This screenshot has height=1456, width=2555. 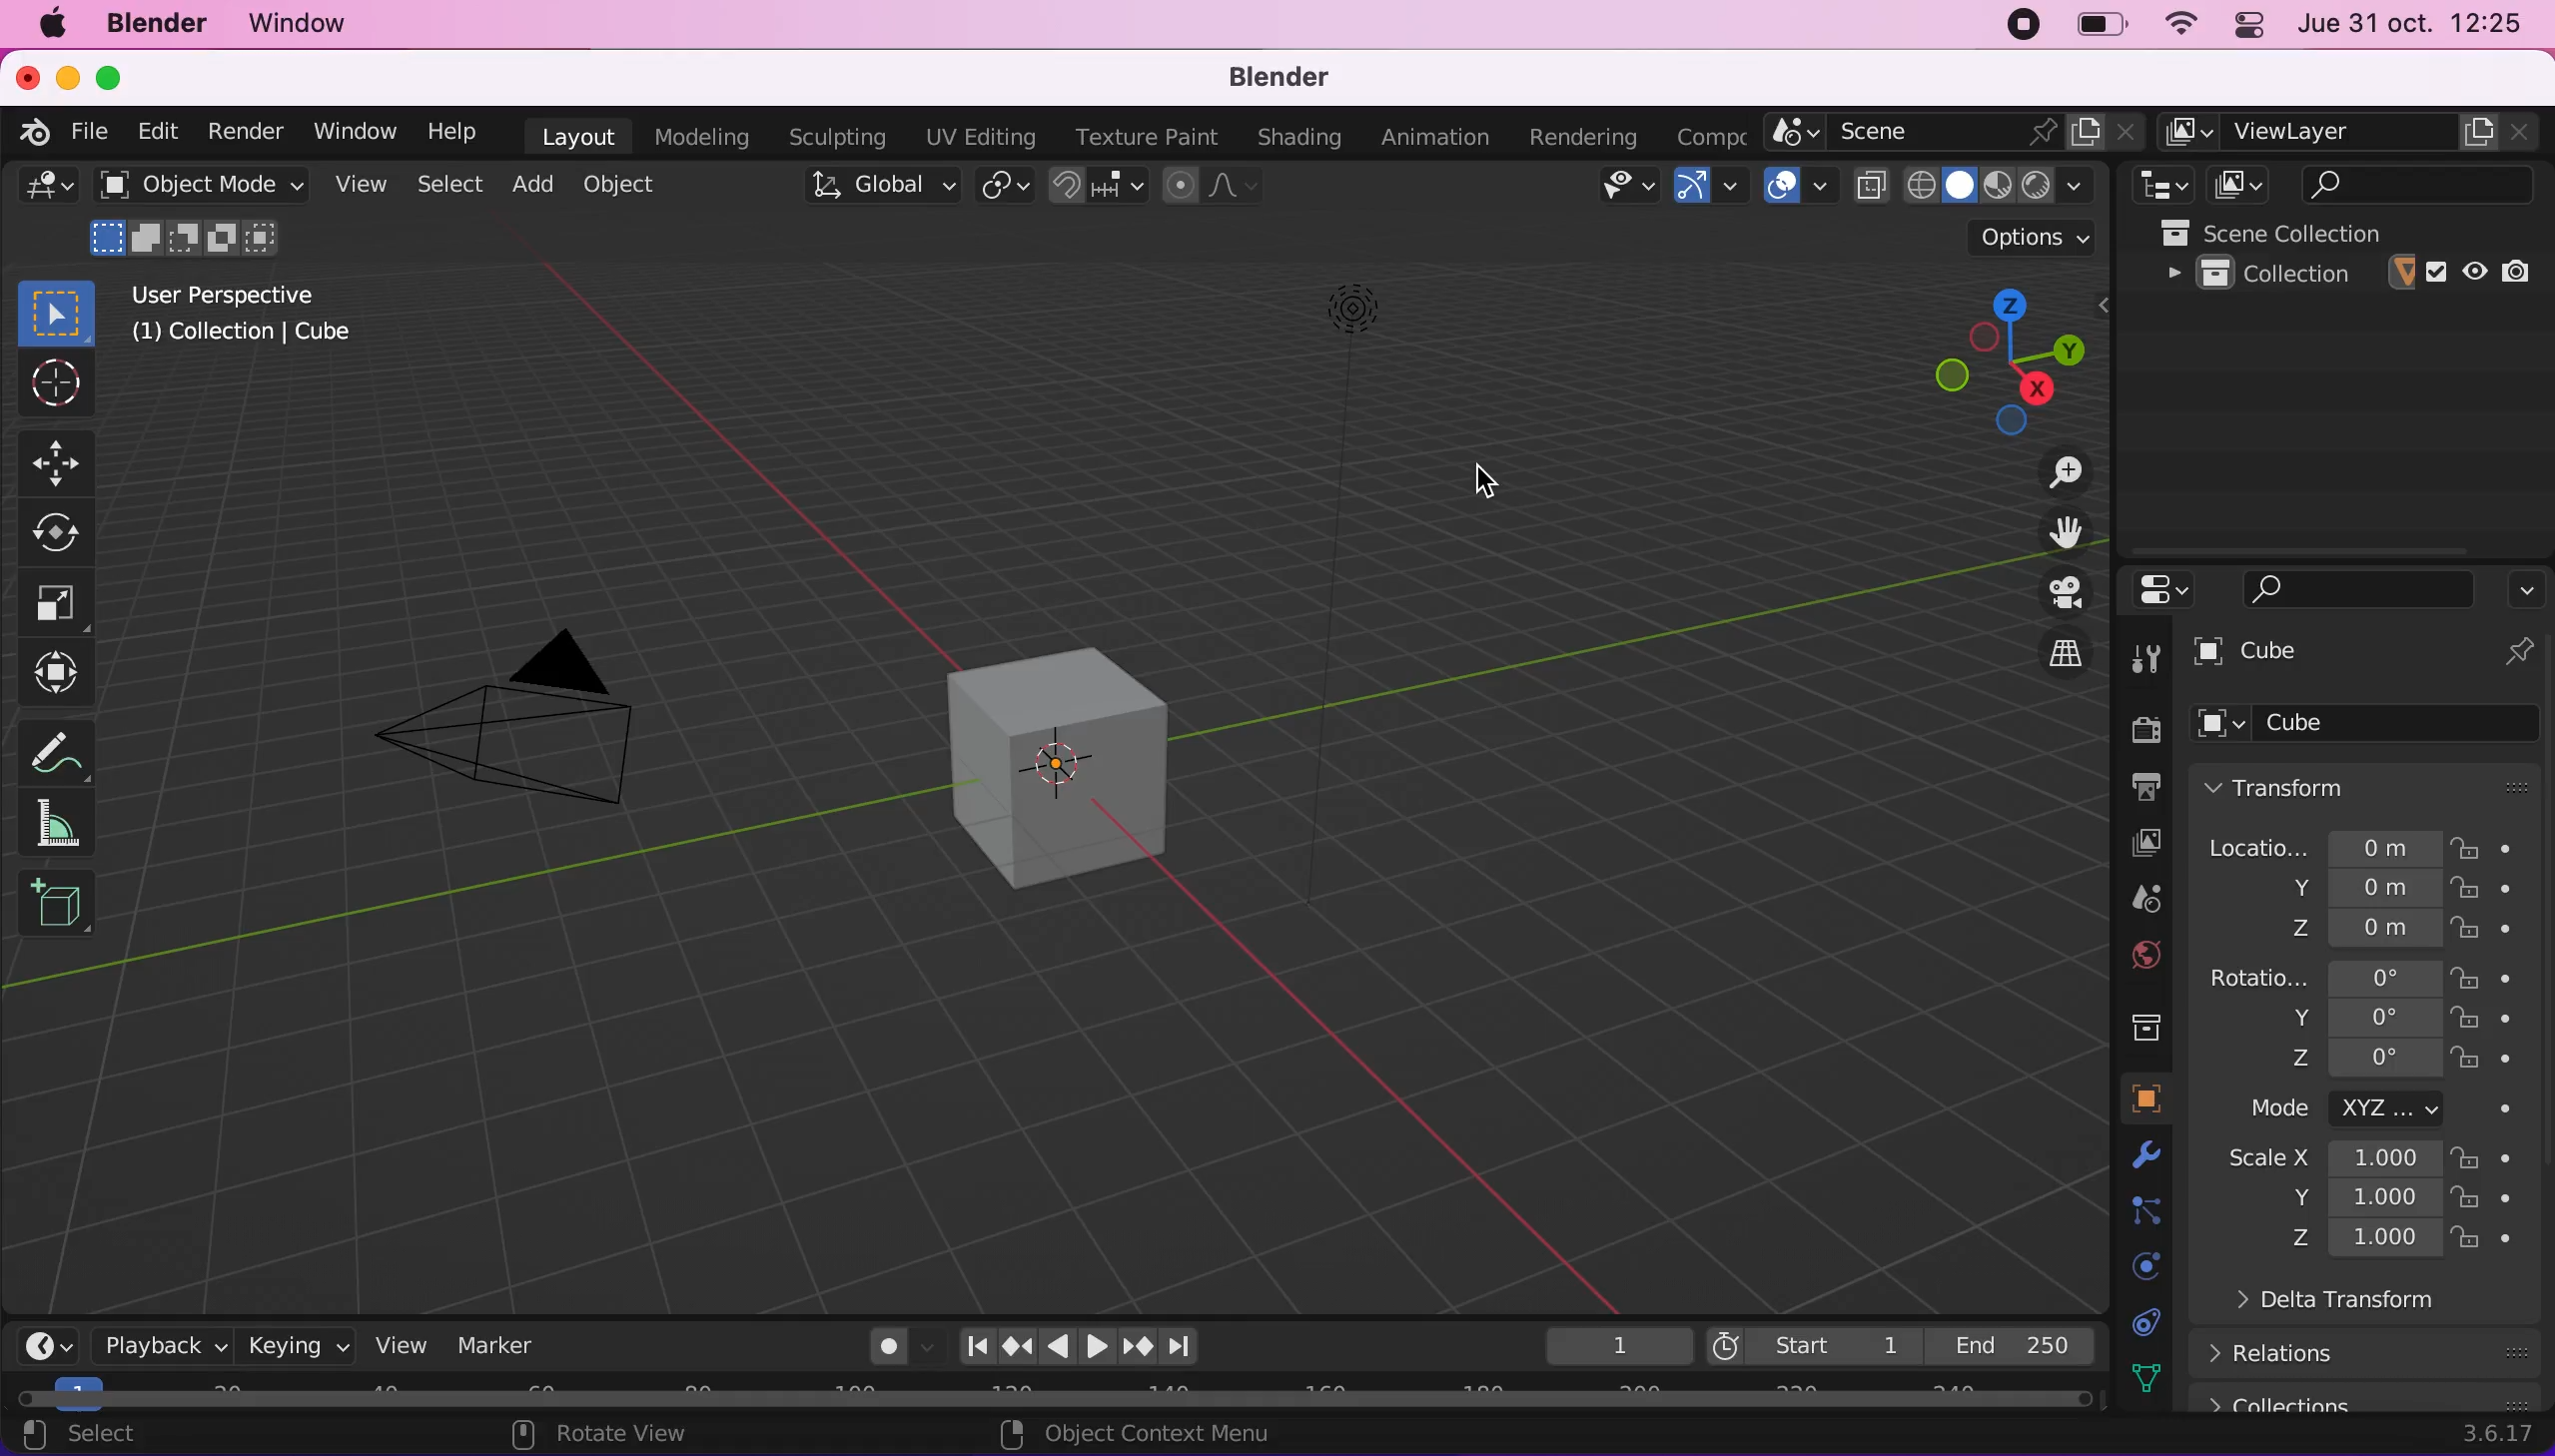 I want to click on measure, so click(x=70, y=746).